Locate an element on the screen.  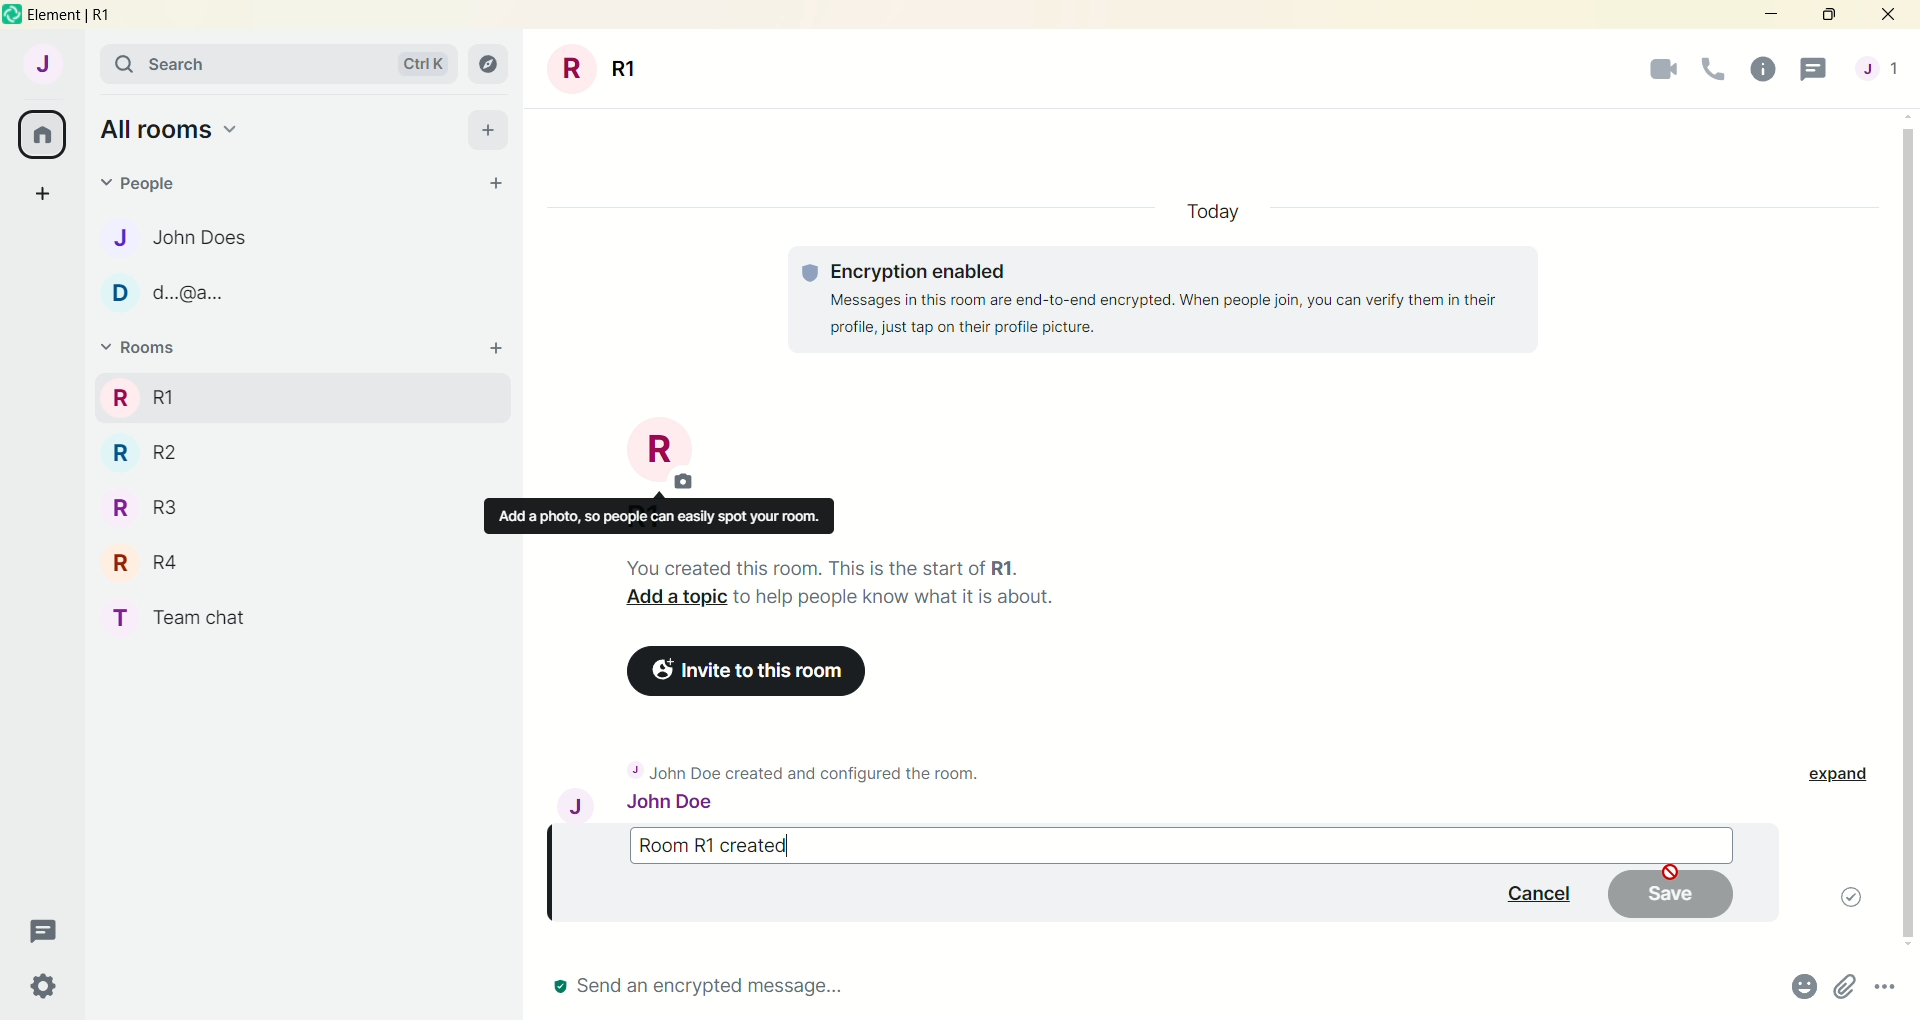
search is located at coordinates (283, 66).